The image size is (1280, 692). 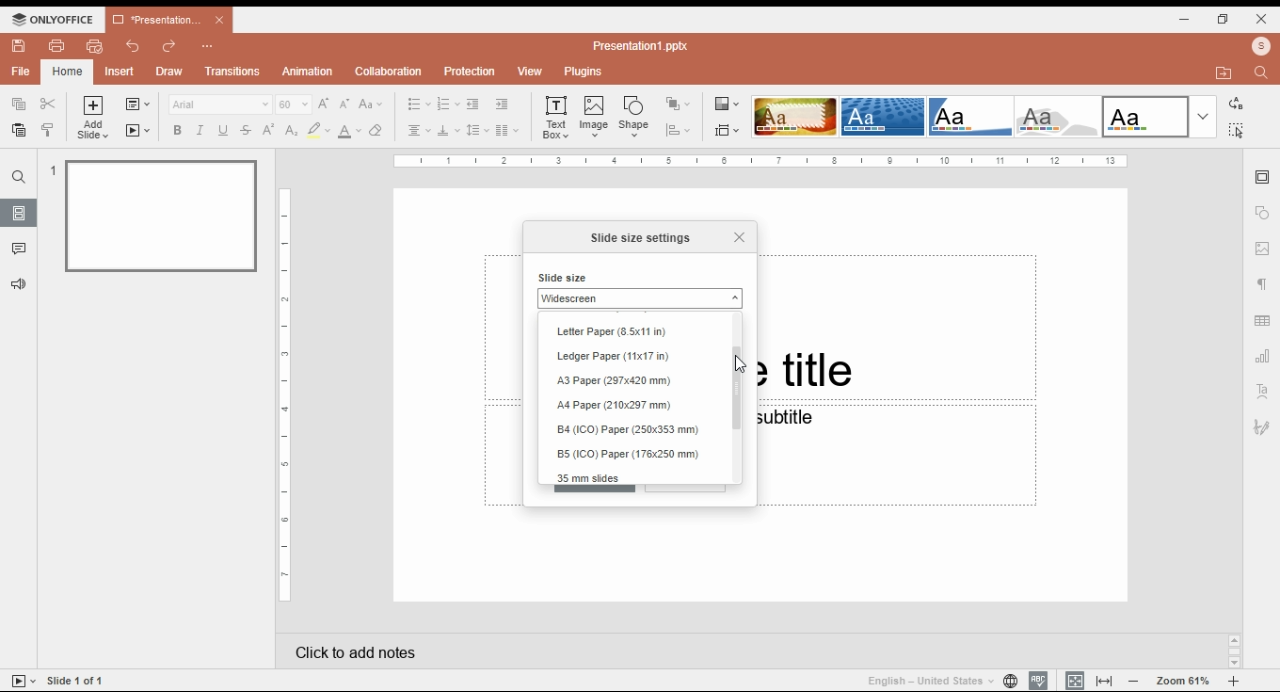 What do you see at coordinates (171, 71) in the screenshot?
I see `draw` at bounding box center [171, 71].